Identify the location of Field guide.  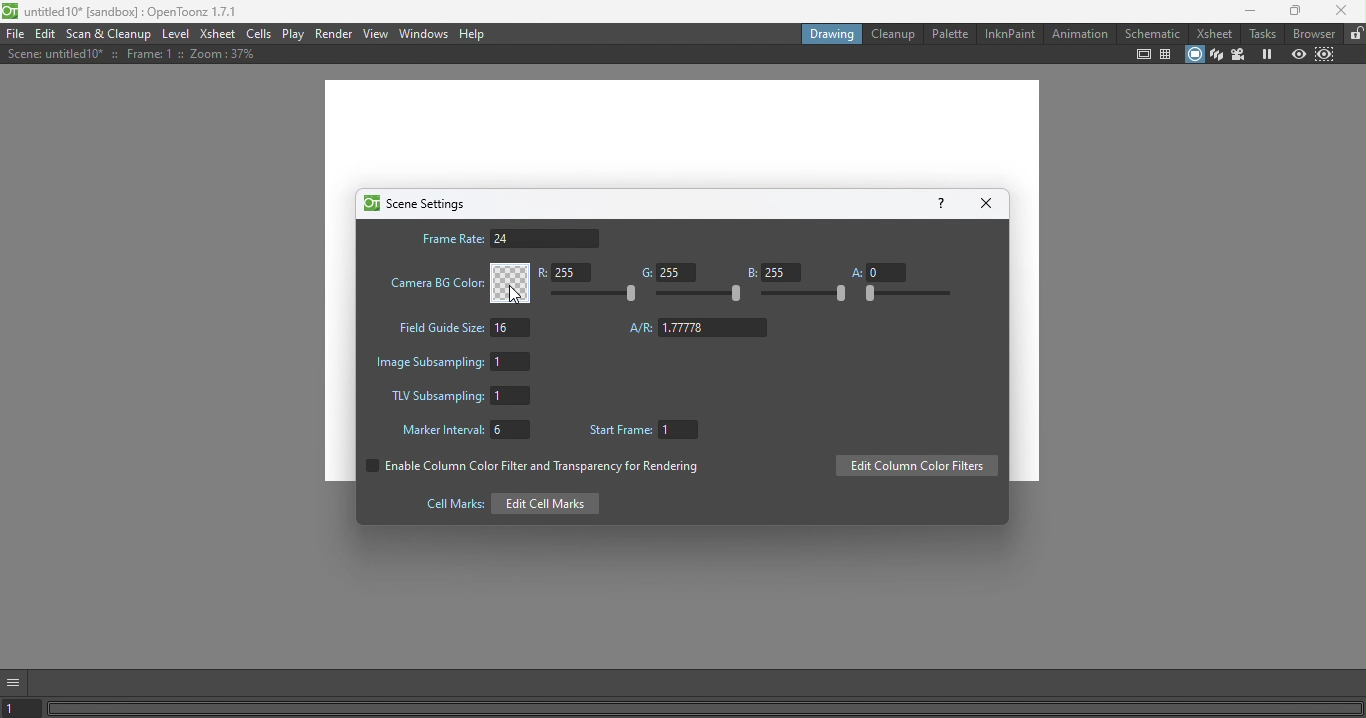
(1168, 55).